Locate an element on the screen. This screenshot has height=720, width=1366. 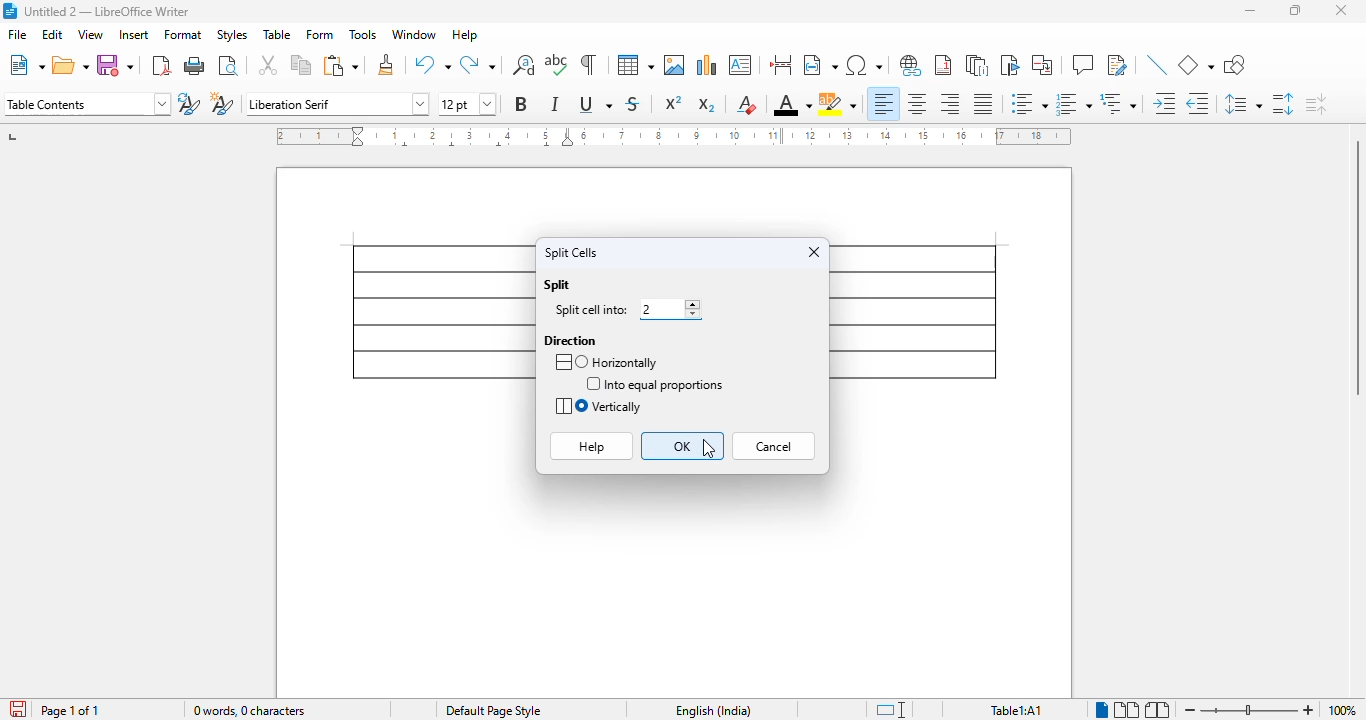
into equal proportions is located at coordinates (656, 384).